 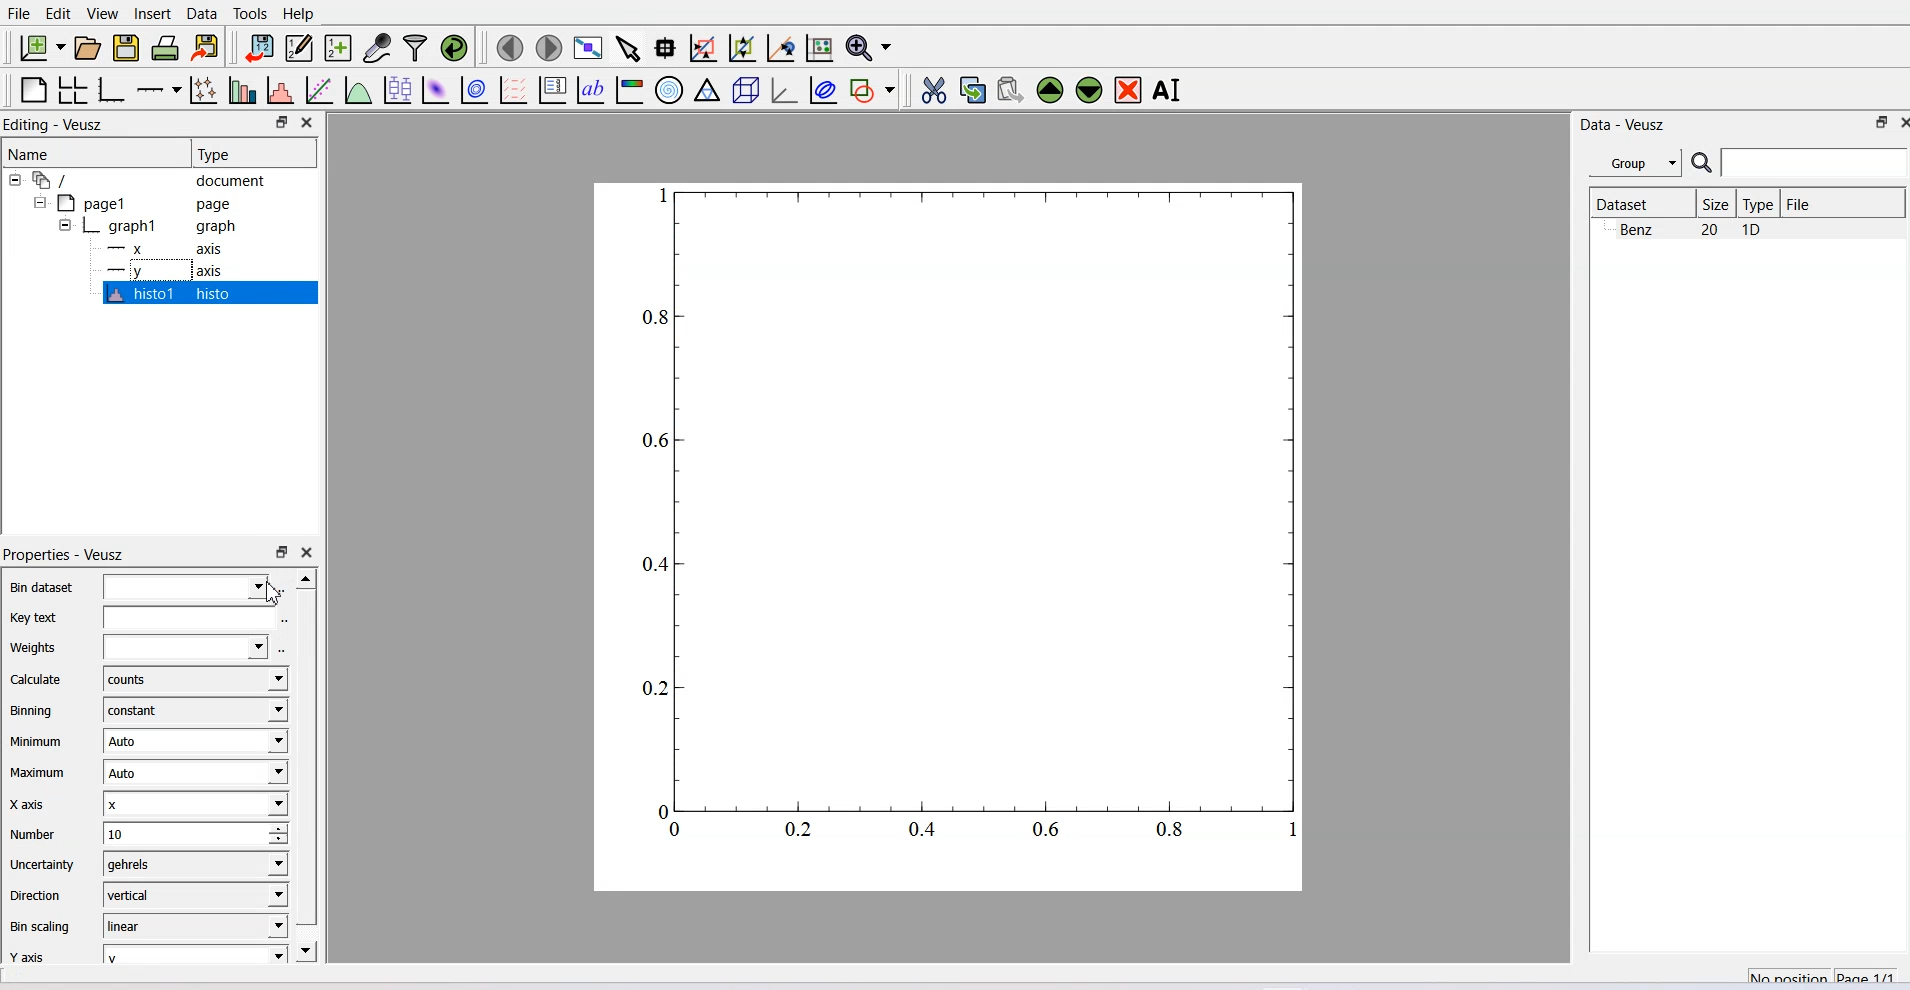 I want to click on Key text, so click(x=138, y=617).